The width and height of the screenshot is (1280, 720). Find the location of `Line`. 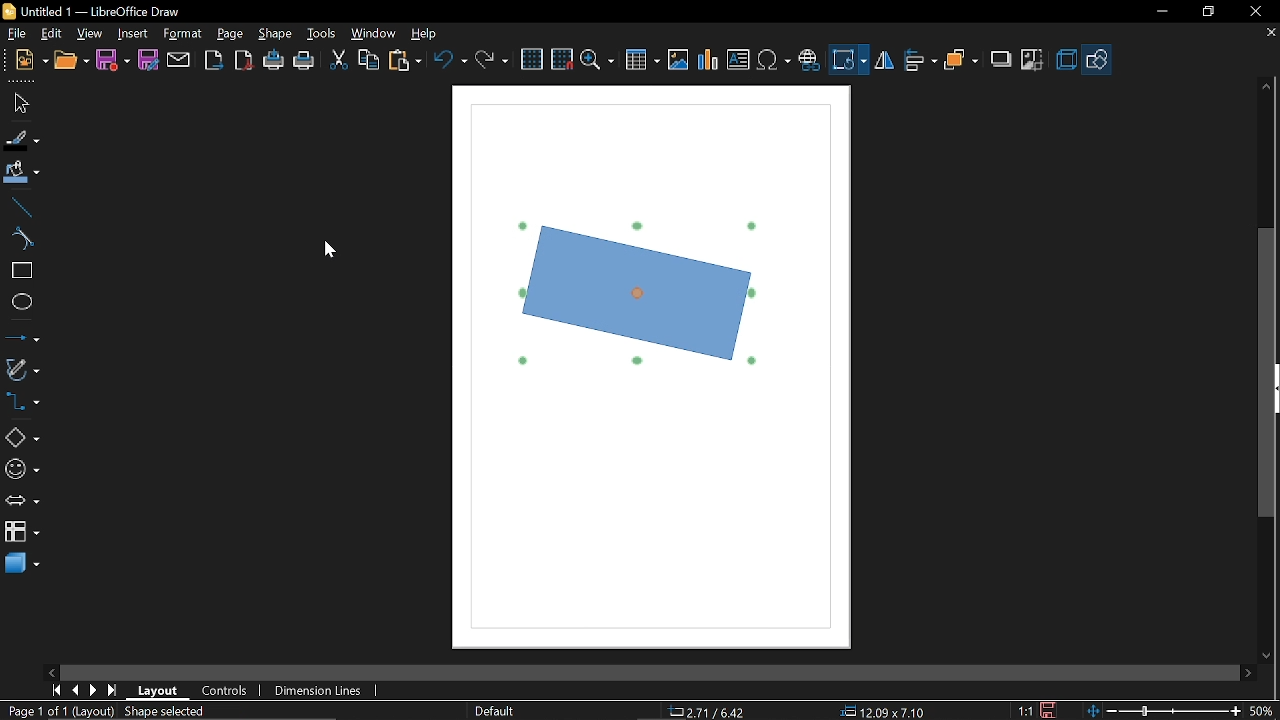

Line is located at coordinates (20, 207).